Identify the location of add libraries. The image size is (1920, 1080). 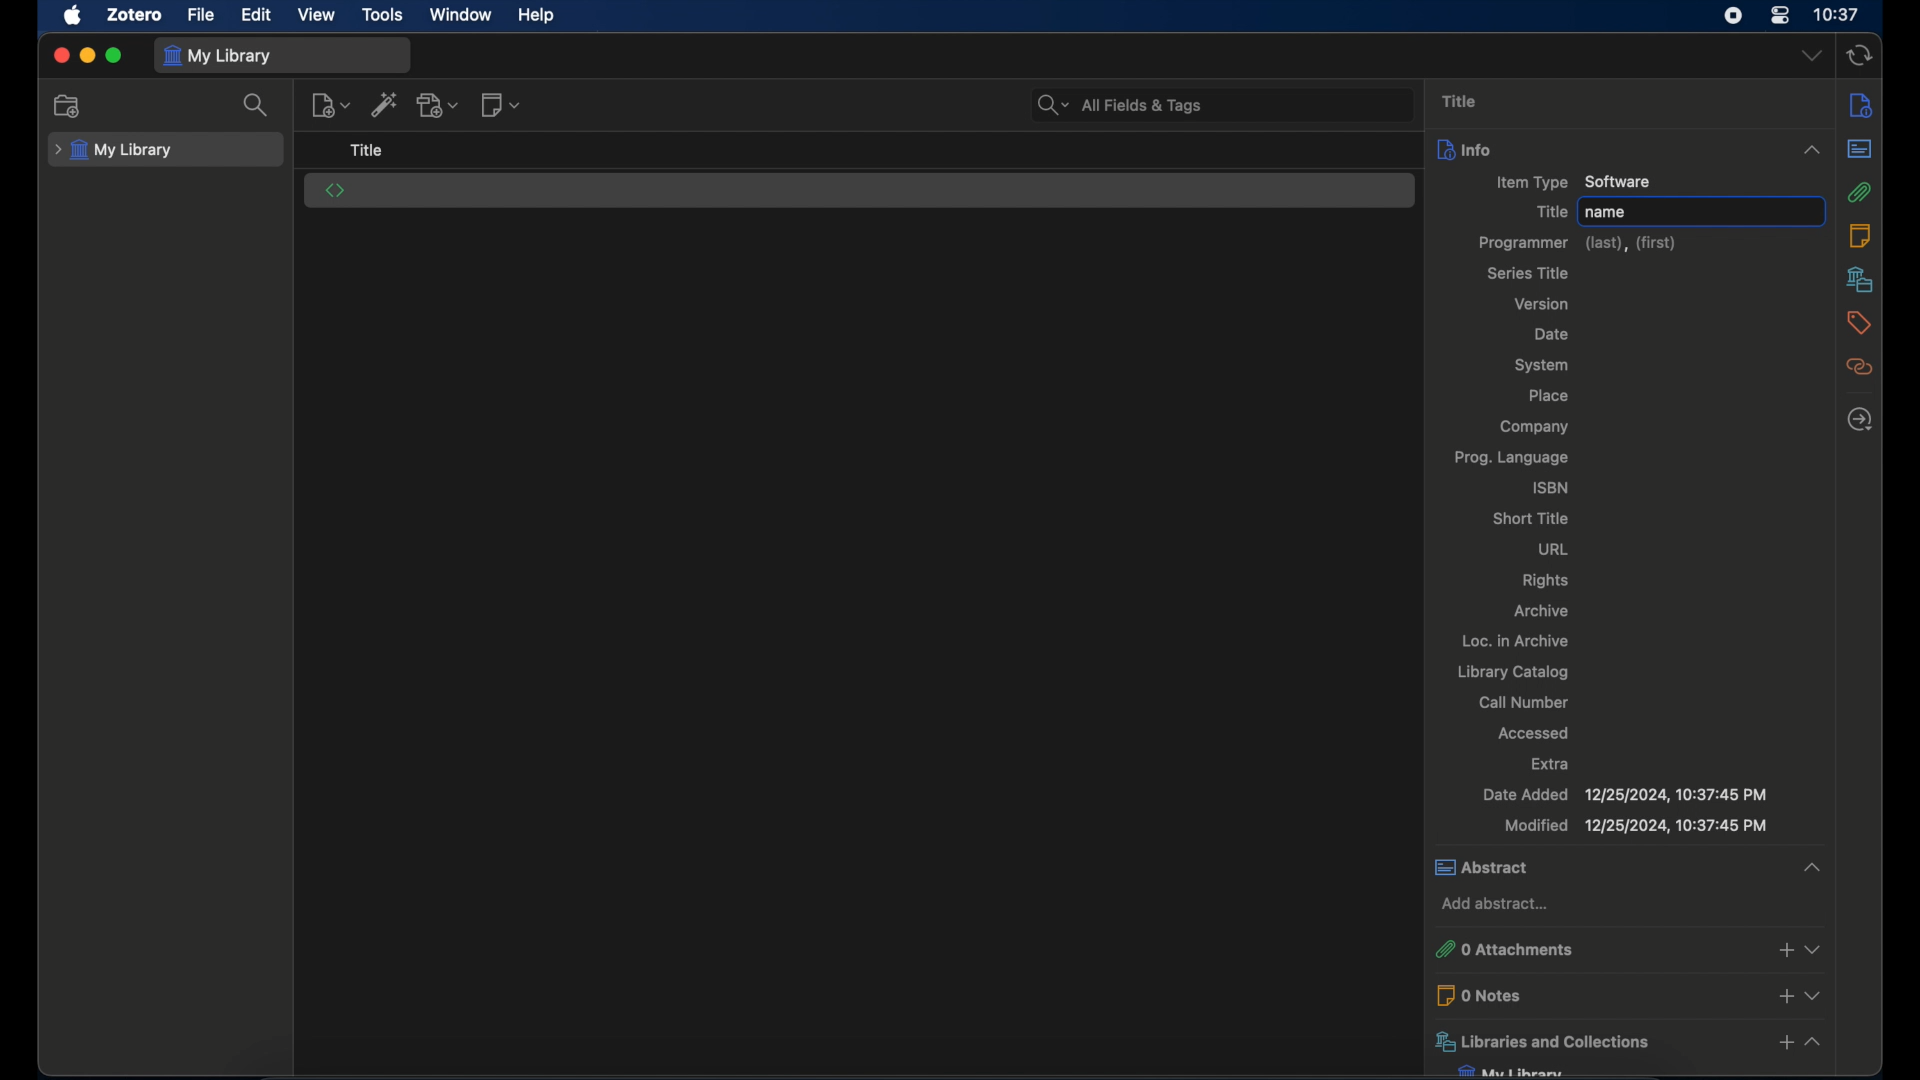
(1780, 1043).